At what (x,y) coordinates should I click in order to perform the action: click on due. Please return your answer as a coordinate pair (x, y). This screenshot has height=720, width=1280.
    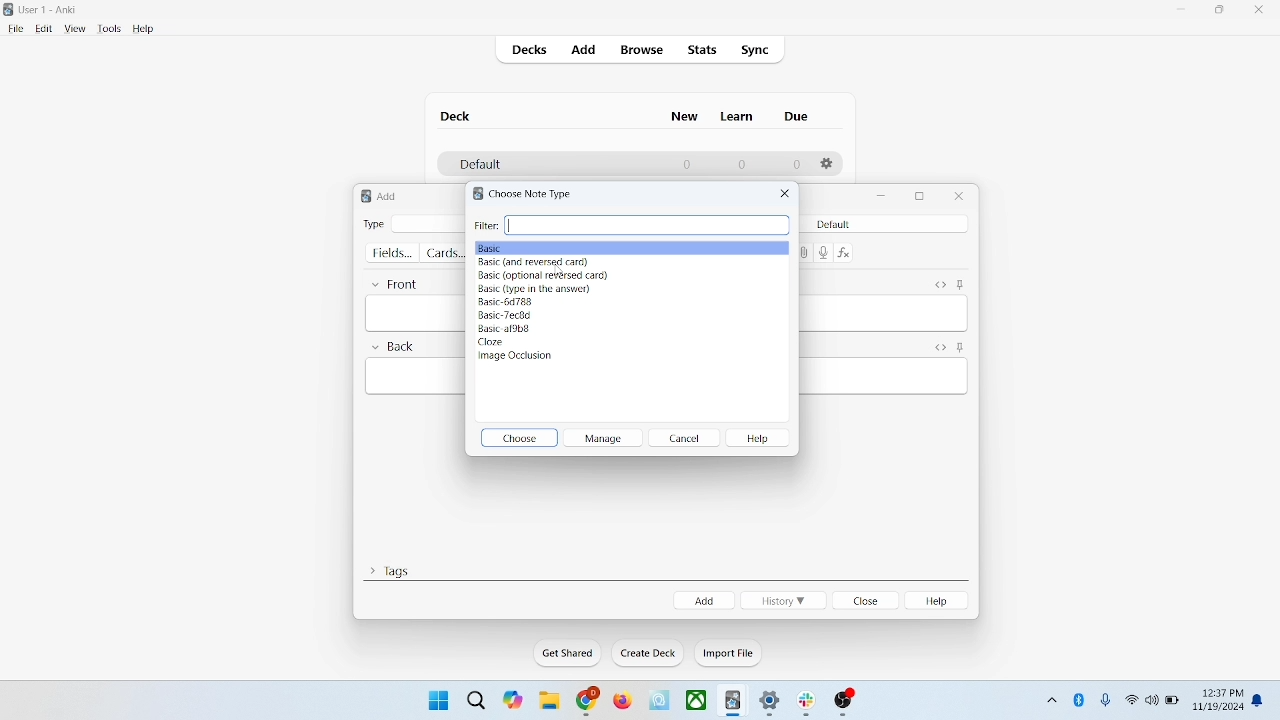
    Looking at the image, I should click on (798, 117).